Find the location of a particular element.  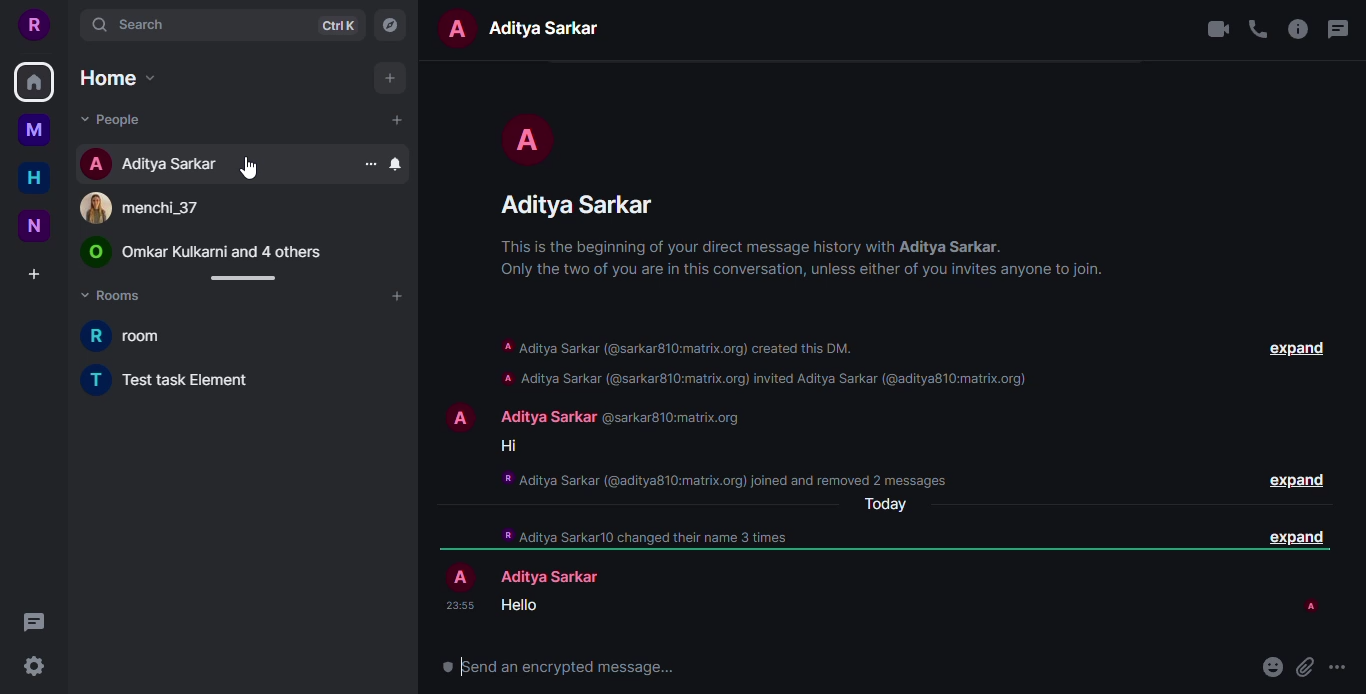

start chat is located at coordinates (396, 119).